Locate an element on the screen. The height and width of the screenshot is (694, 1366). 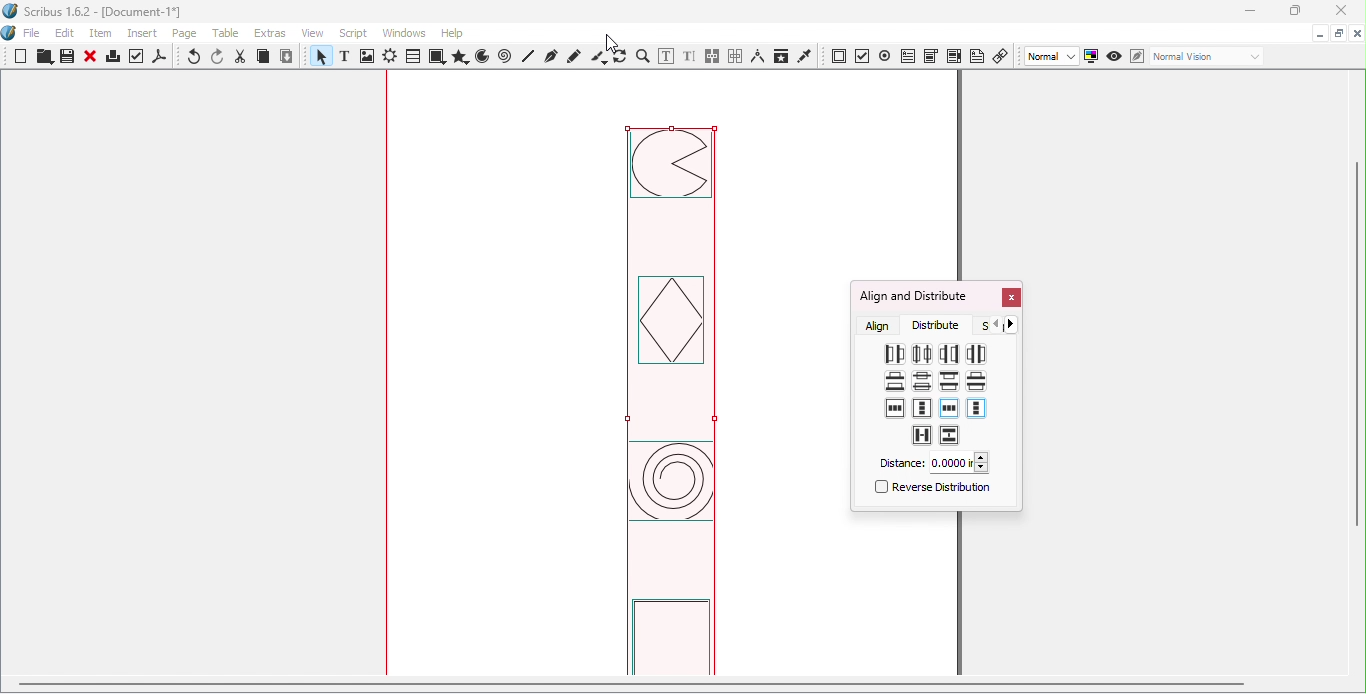
Distance is located at coordinates (932, 463).